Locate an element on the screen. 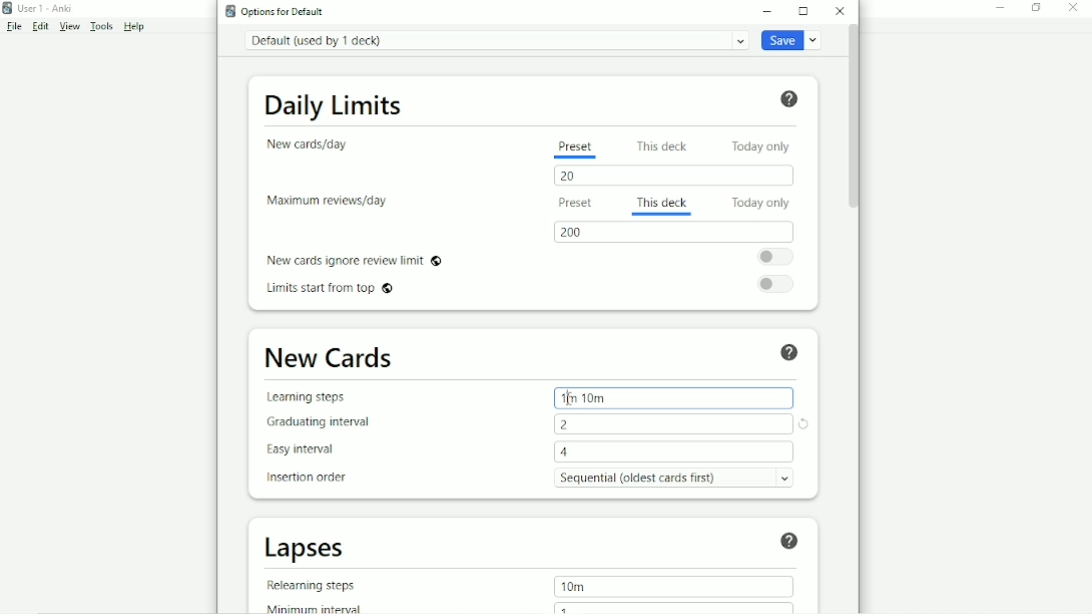  Save is located at coordinates (790, 40).